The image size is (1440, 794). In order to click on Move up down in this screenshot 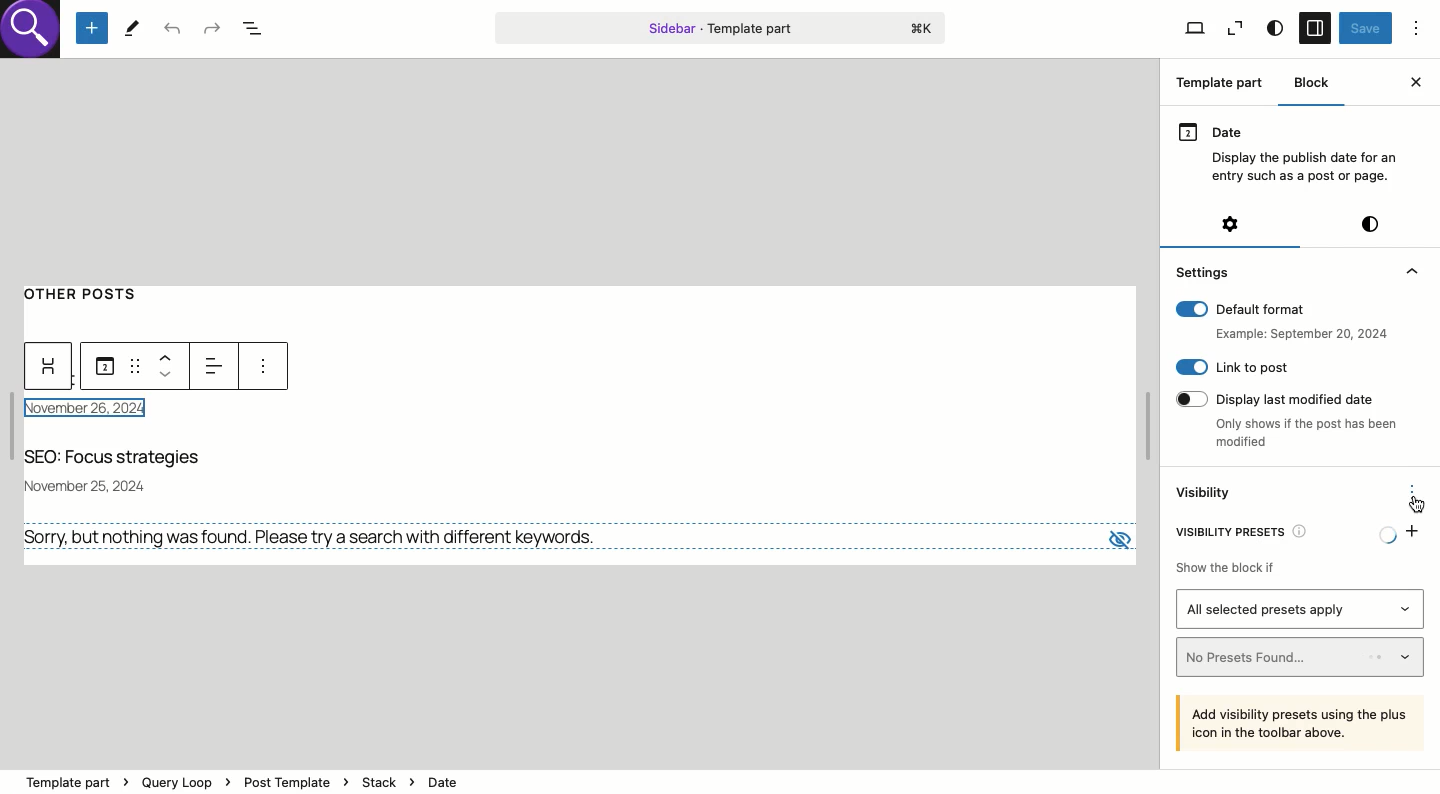, I will do `click(170, 365)`.